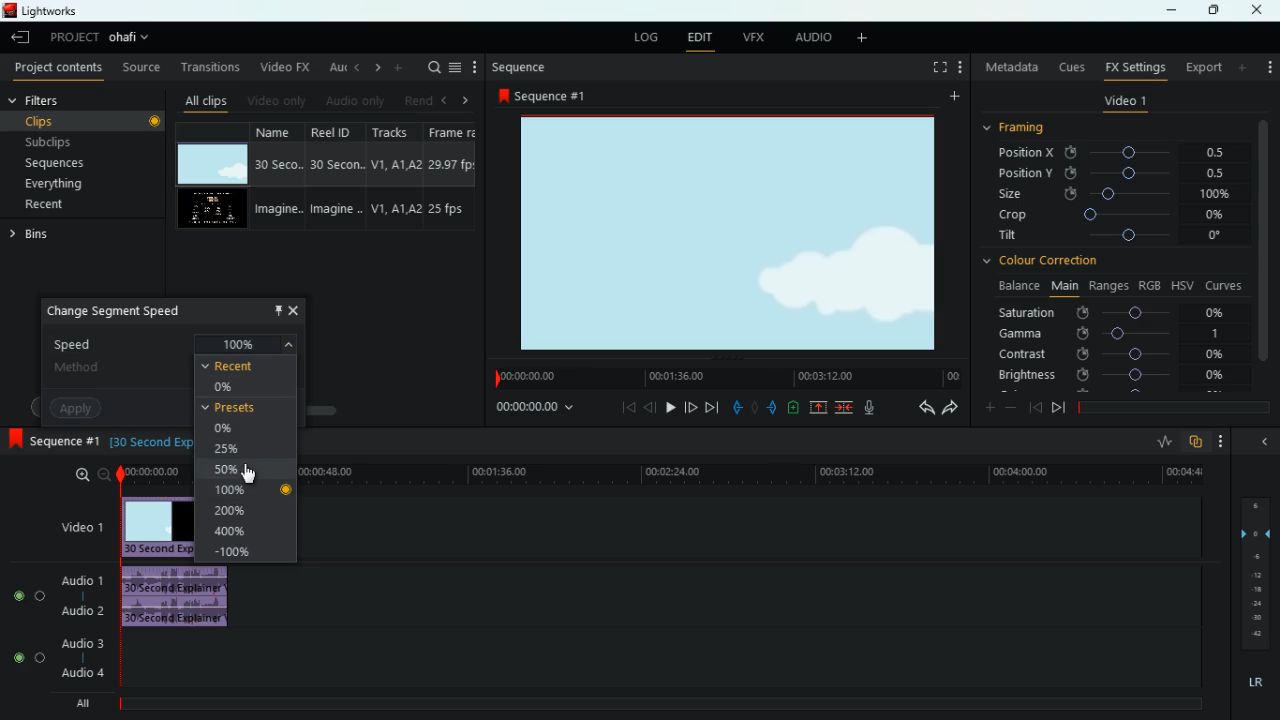 This screenshot has width=1280, height=720. What do you see at coordinates (1110, 374) in the screenshot?
I see `brightness` at bounding box center [1110, 374].